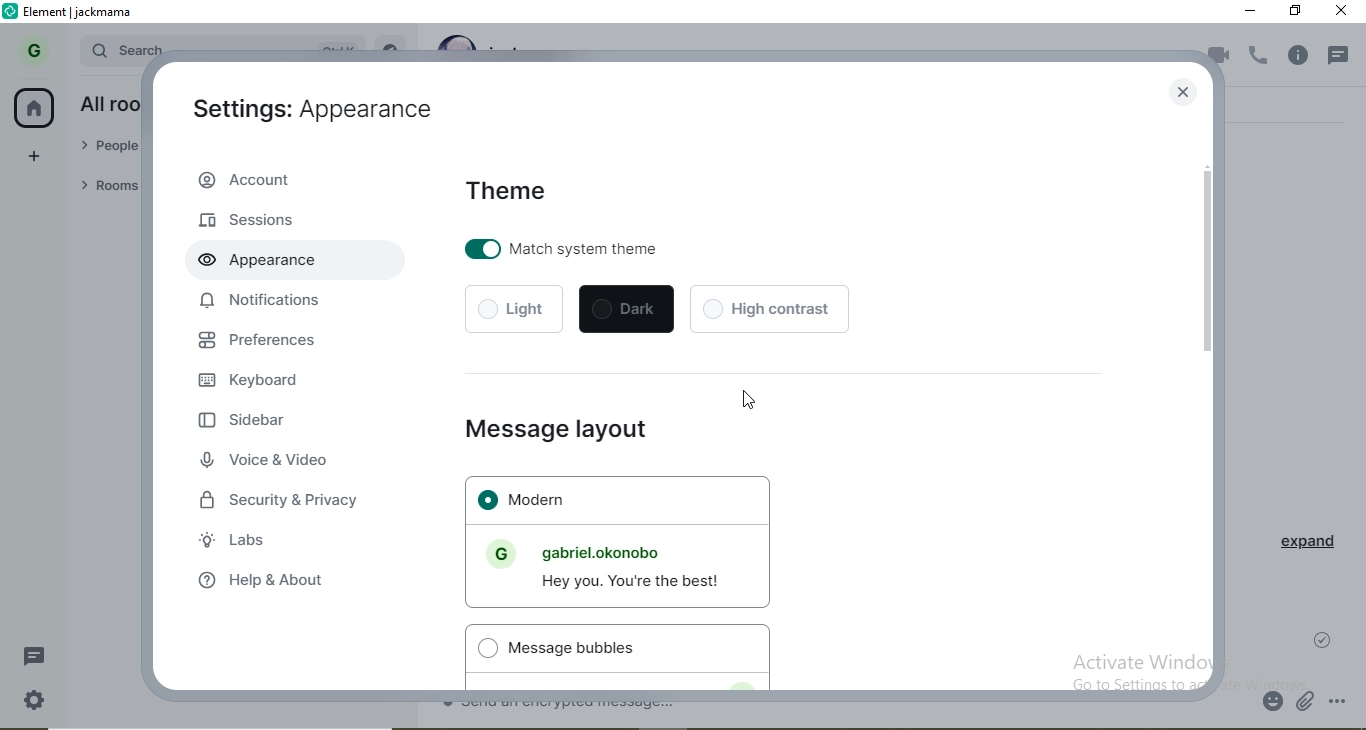 This screenshot has height=730, width=1366. I want to click on notification, so click(1342, 51).